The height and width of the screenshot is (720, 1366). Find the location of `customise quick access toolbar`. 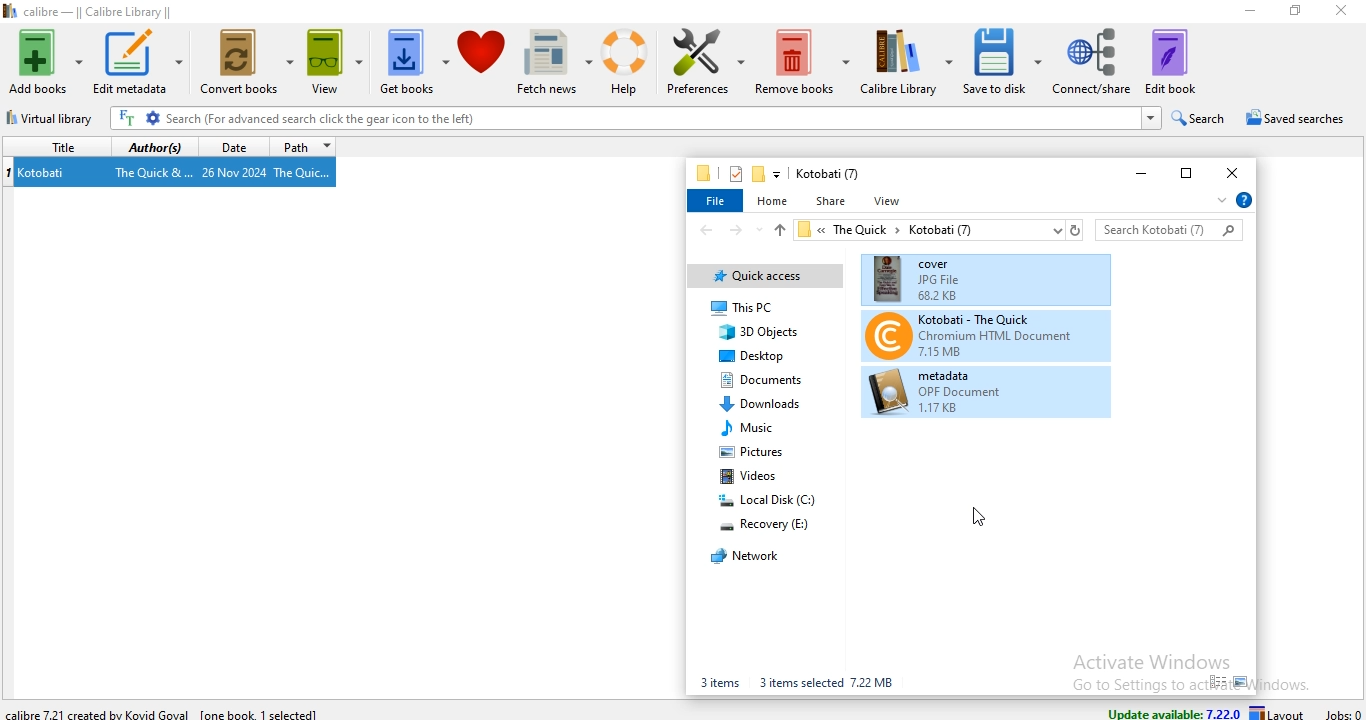

customise quick access toolbar is located at coordinates (778, 174).